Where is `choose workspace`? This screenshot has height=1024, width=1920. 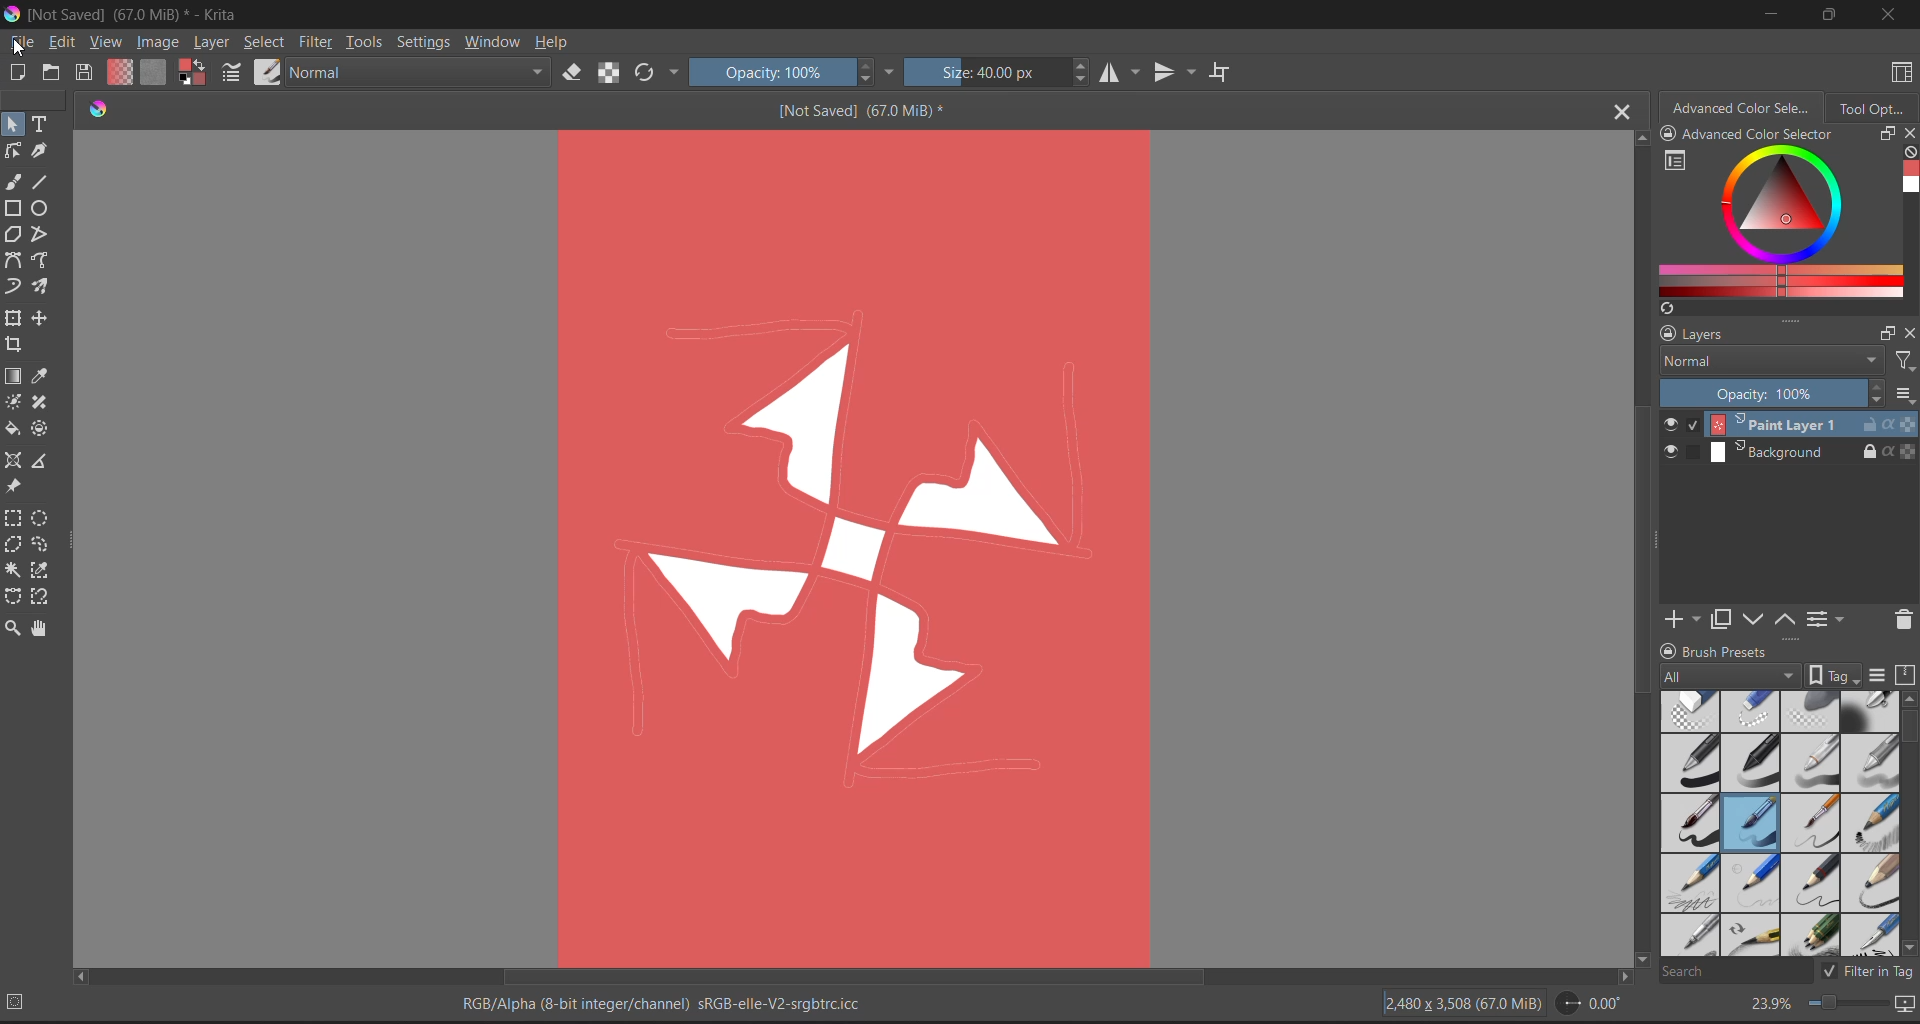
choose workspace is located at coordinates (1904, 72).